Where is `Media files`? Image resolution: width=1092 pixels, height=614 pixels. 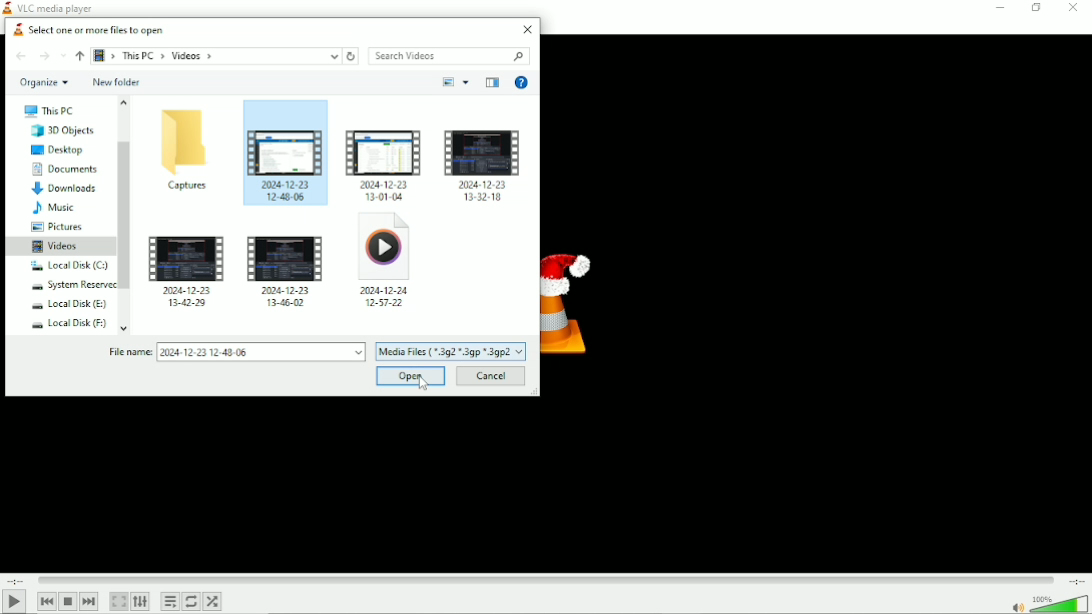 Media files is located at coordinates (451, 352).